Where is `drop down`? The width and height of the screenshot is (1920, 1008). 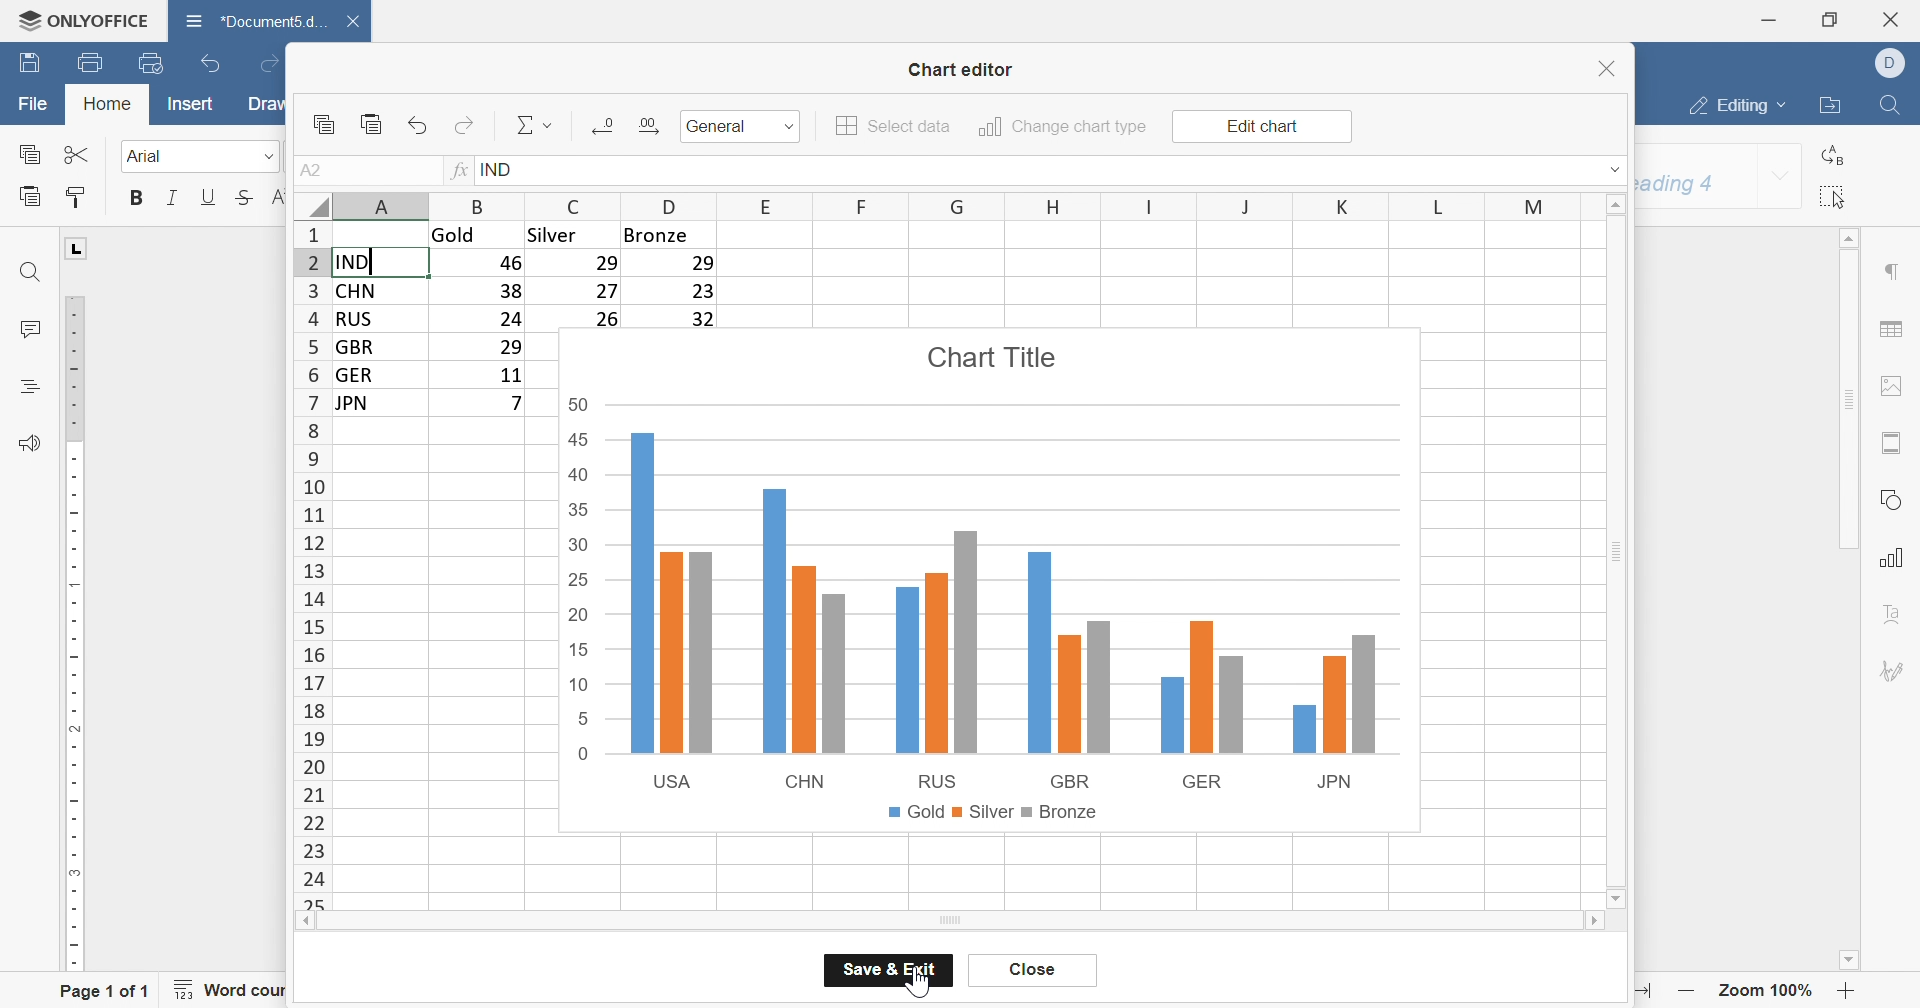 drop down is located at coordinates (1617, 168).